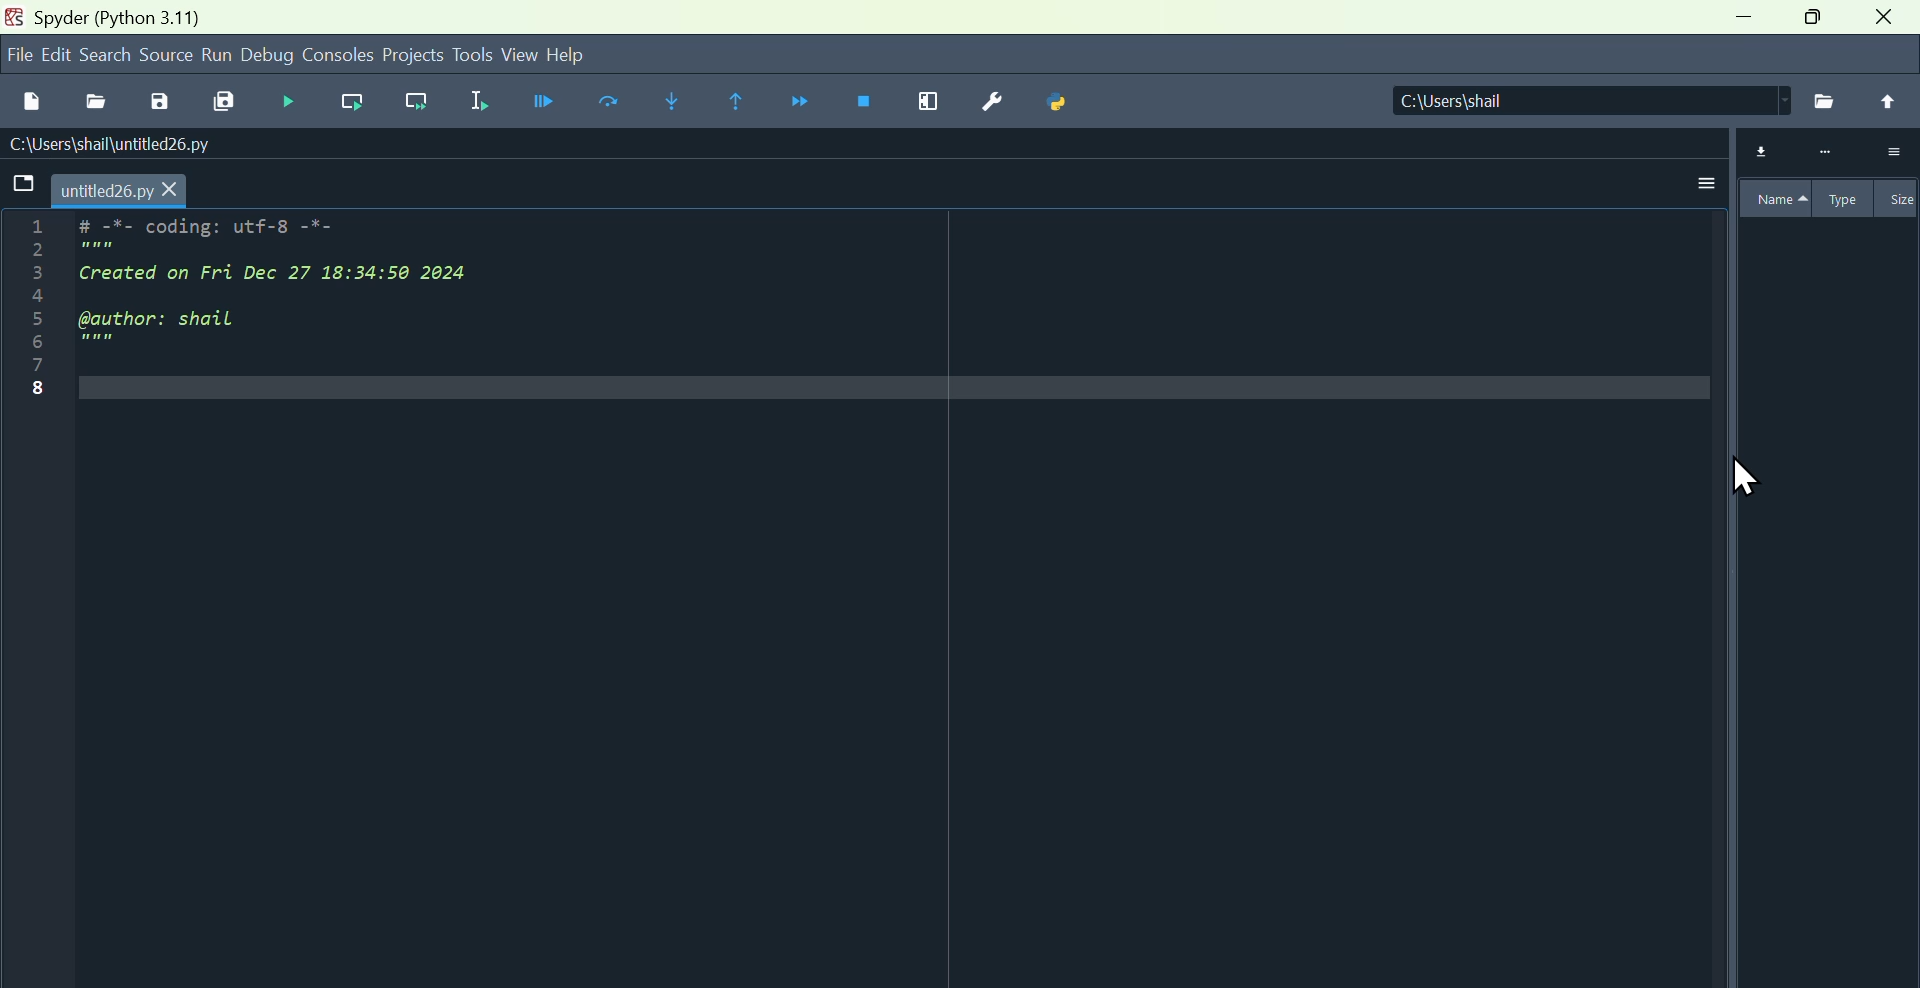 The image size is (1920, 988). What do you see at coordinates (671, 101) in the screenshot?
I see `Step into function` at bounding box center [671, 101].